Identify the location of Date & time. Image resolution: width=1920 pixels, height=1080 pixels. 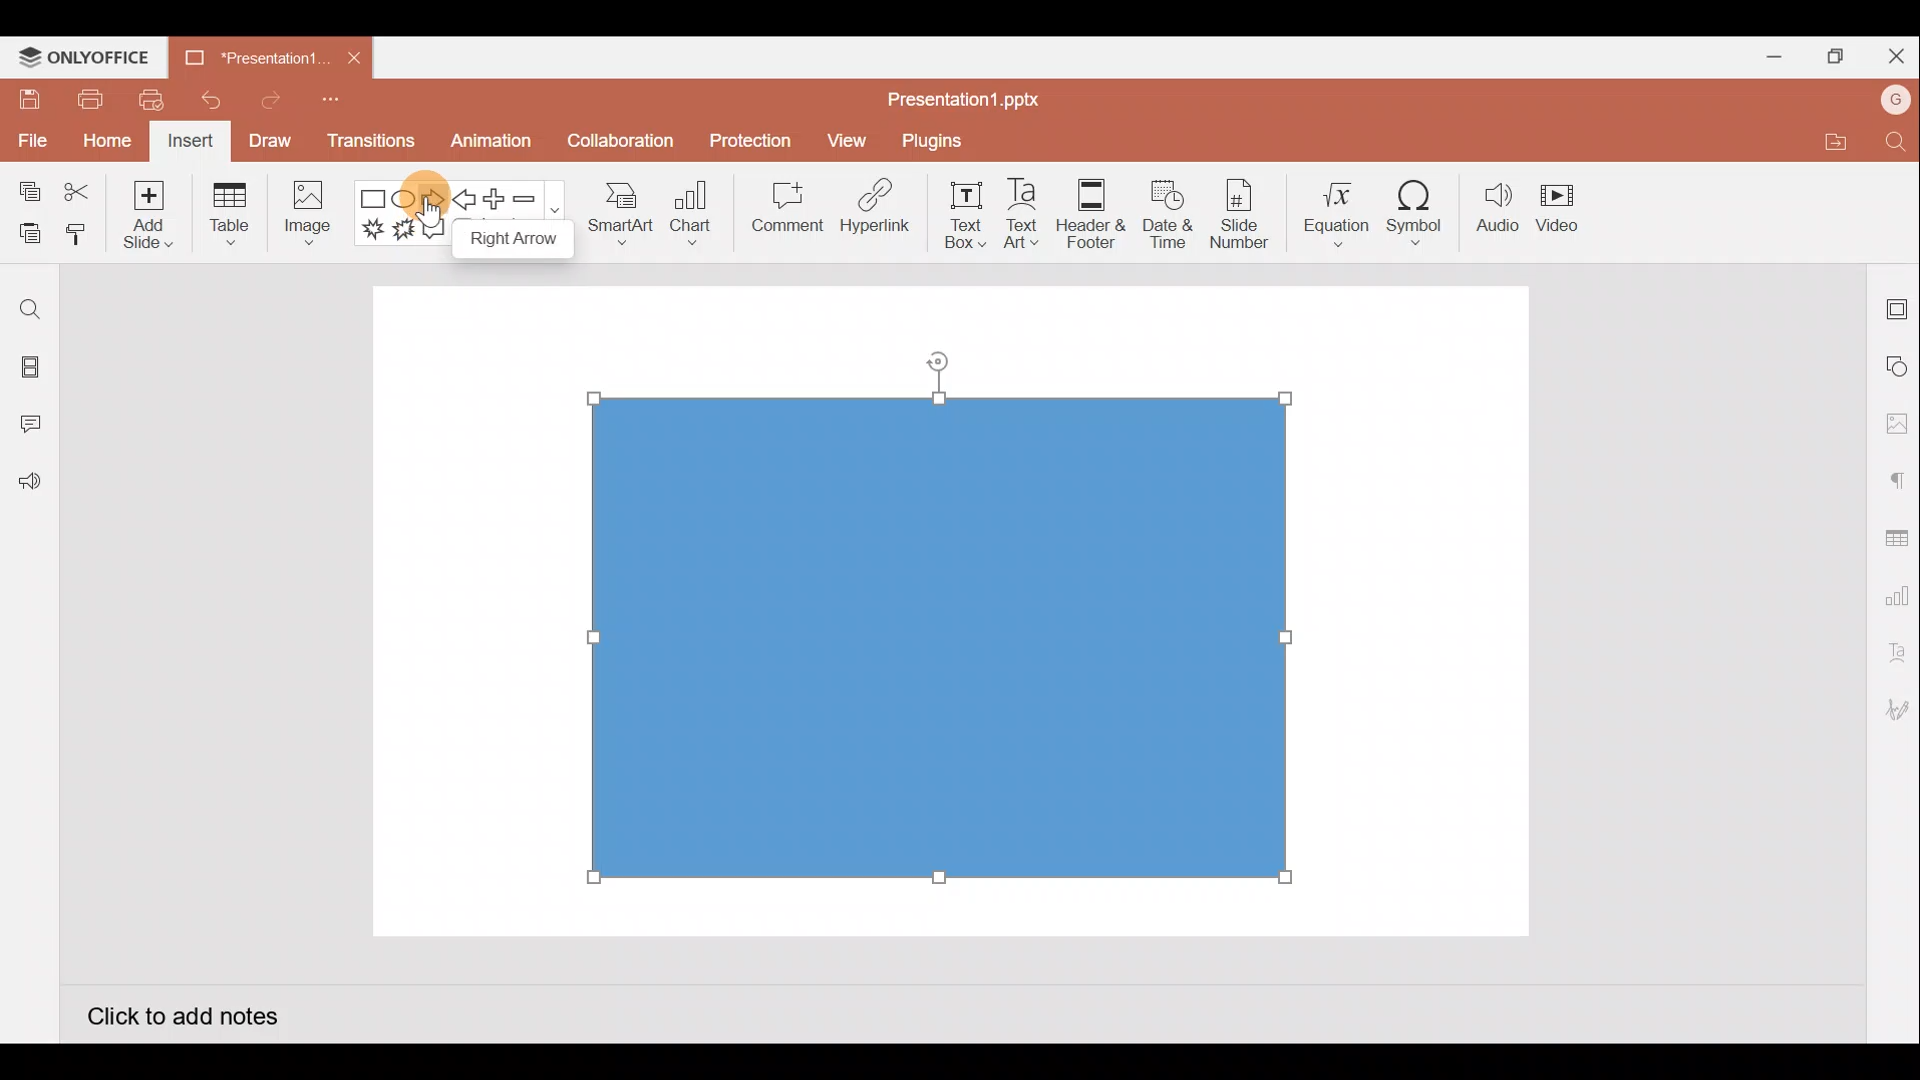
(1168, 214).